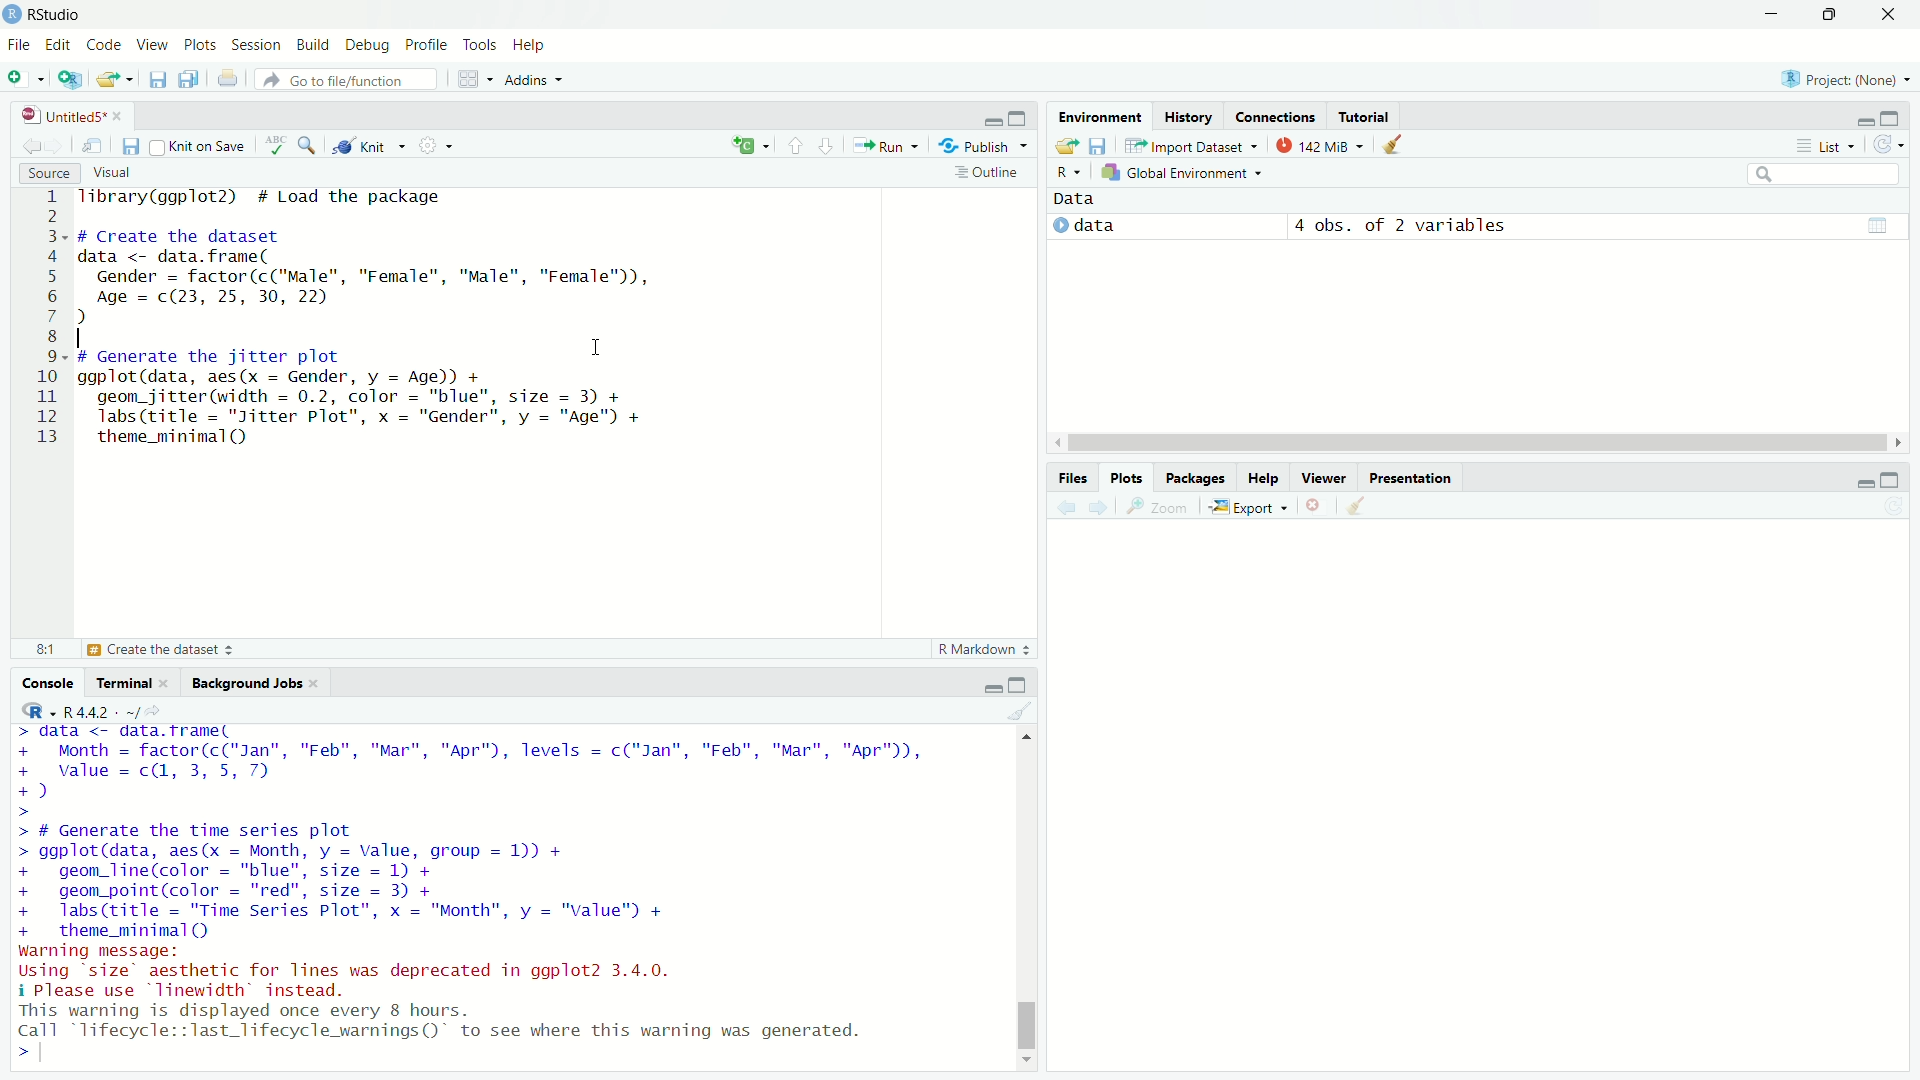 This screenshot has height=1080, width=1920. Describe the element at coordinates (1324, 147) in the screenshot. I see `142 MiB` at that location.